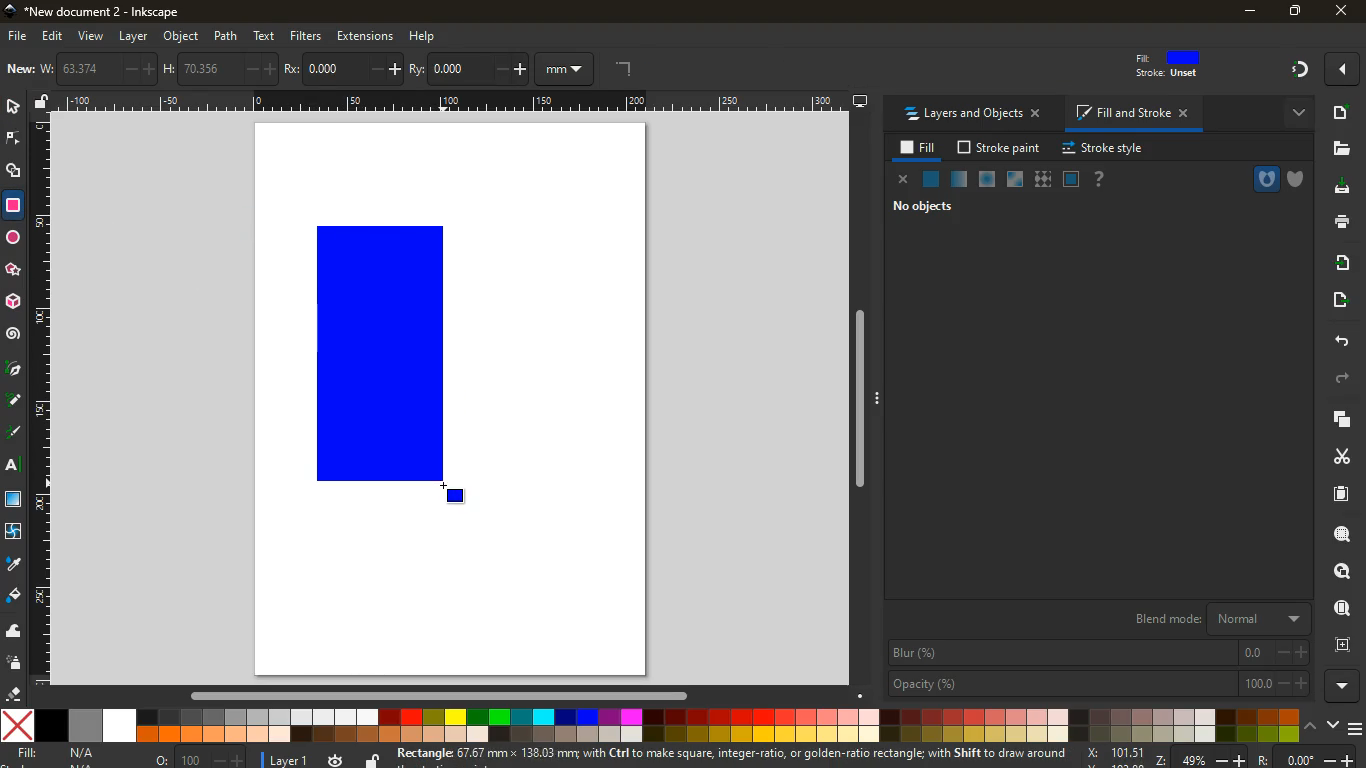  Describe the element at coordinates (1313, 727) in the screenshot. I see `up` at that location.